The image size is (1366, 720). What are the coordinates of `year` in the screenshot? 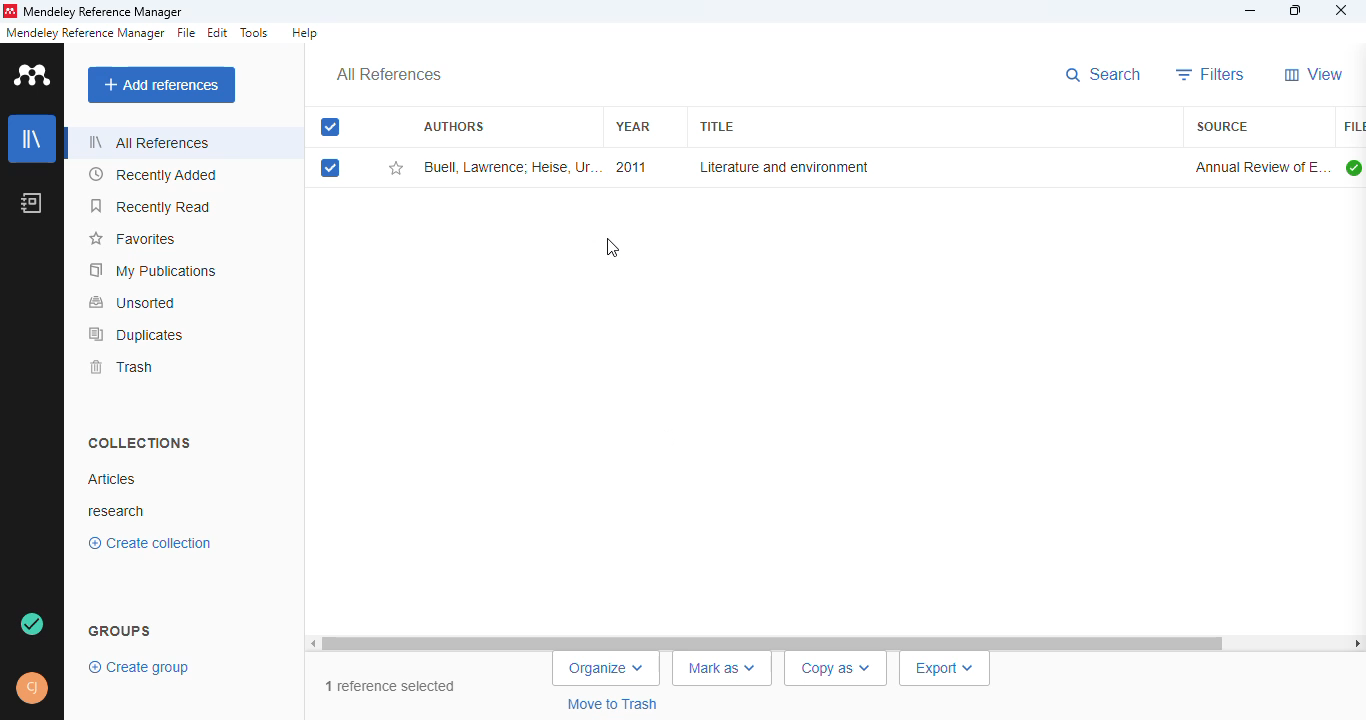 It's located at (633, 126).